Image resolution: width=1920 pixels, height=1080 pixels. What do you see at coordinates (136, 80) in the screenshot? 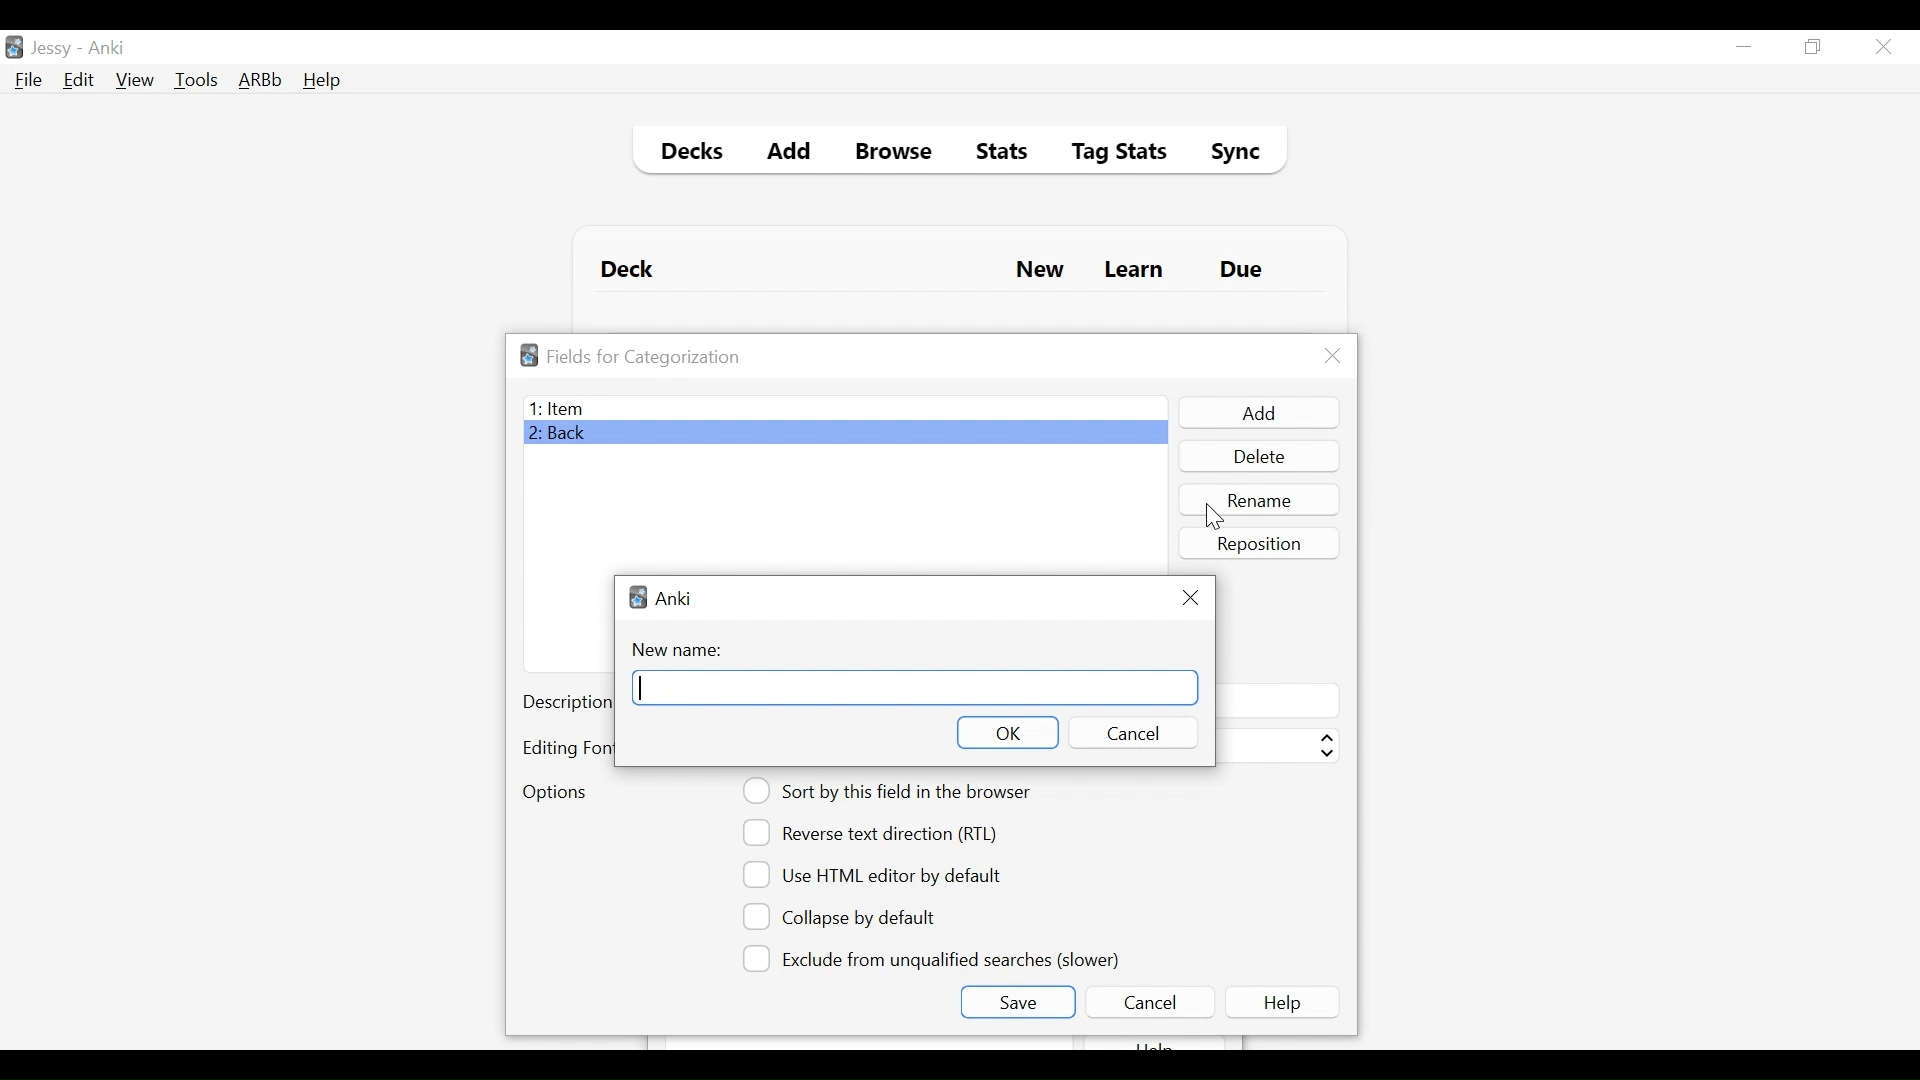
I see `View` at bounding box center [136, 80].